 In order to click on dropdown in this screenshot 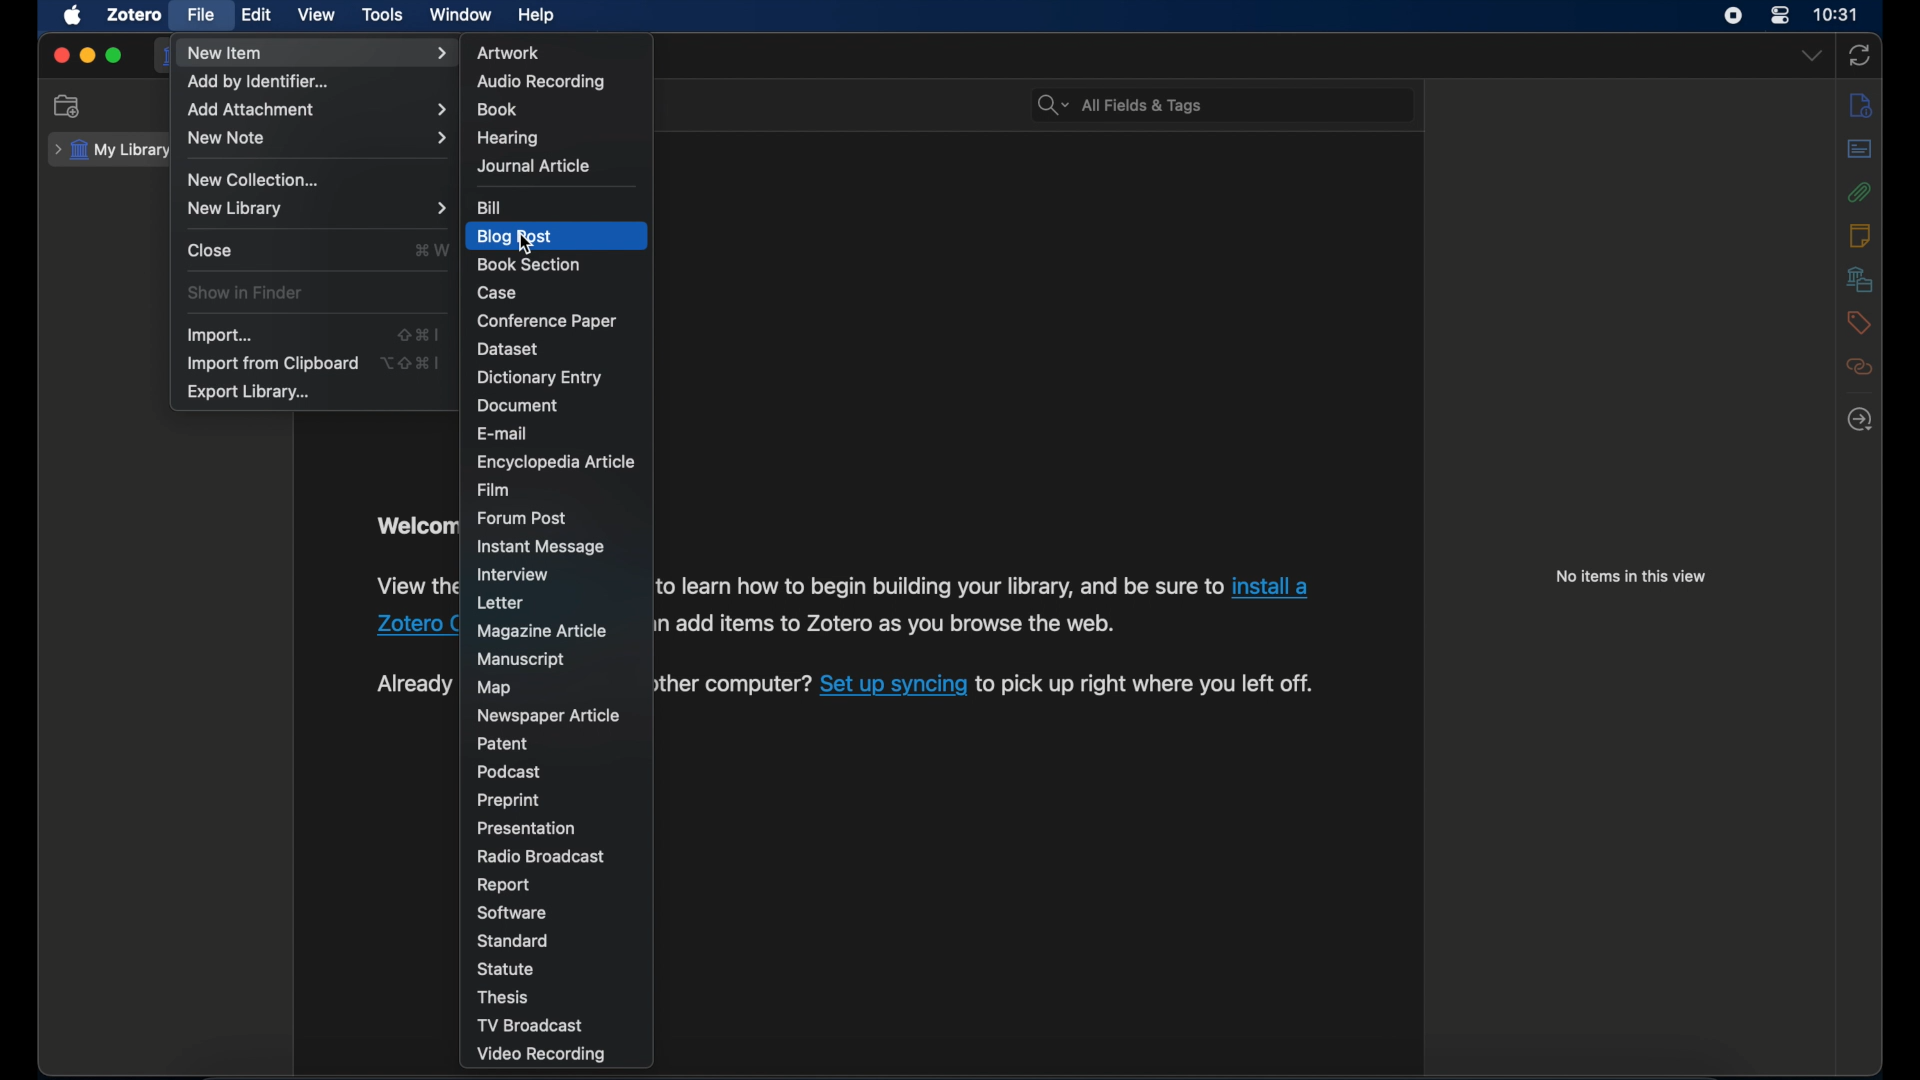, I will do `click(1811, 56)`.